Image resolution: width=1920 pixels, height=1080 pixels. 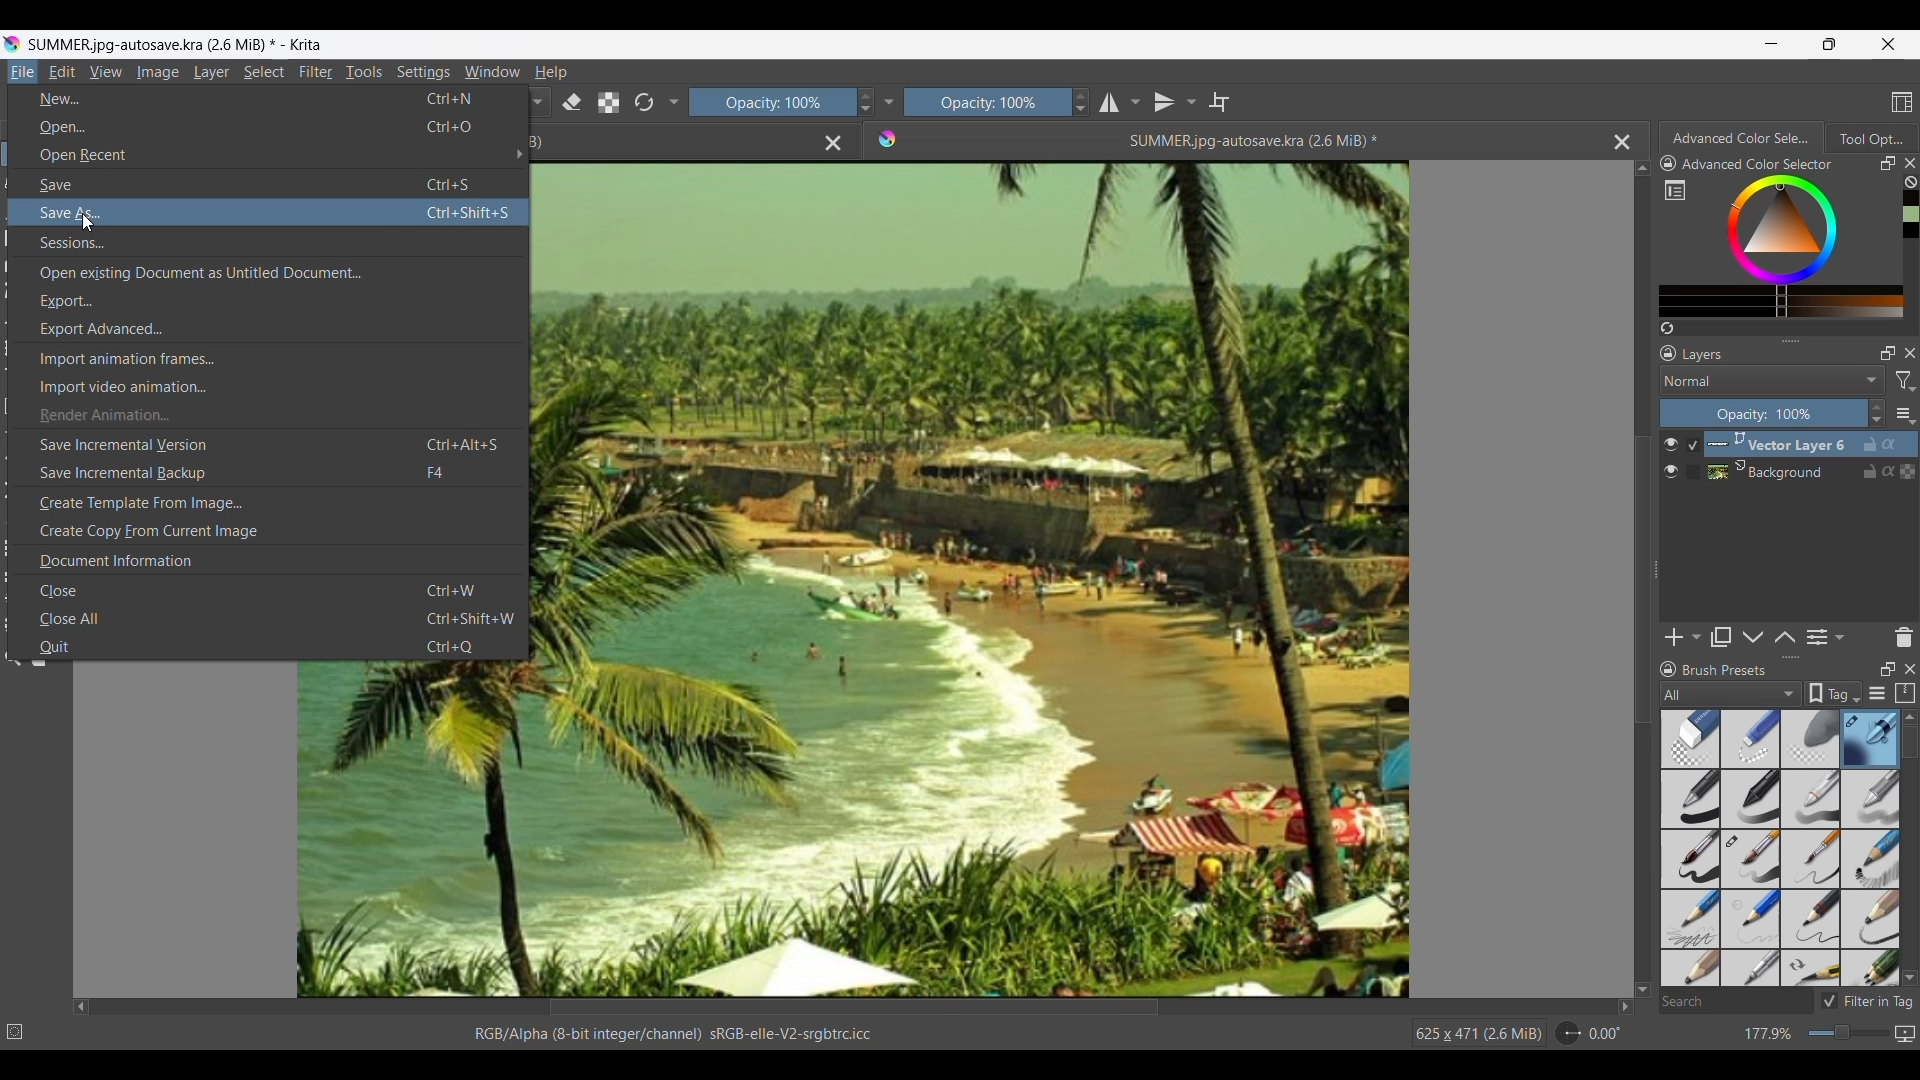 What do you see at coordinates (270, 184) in the screenshot?
I see `Save` at bounding box center [270, 184].